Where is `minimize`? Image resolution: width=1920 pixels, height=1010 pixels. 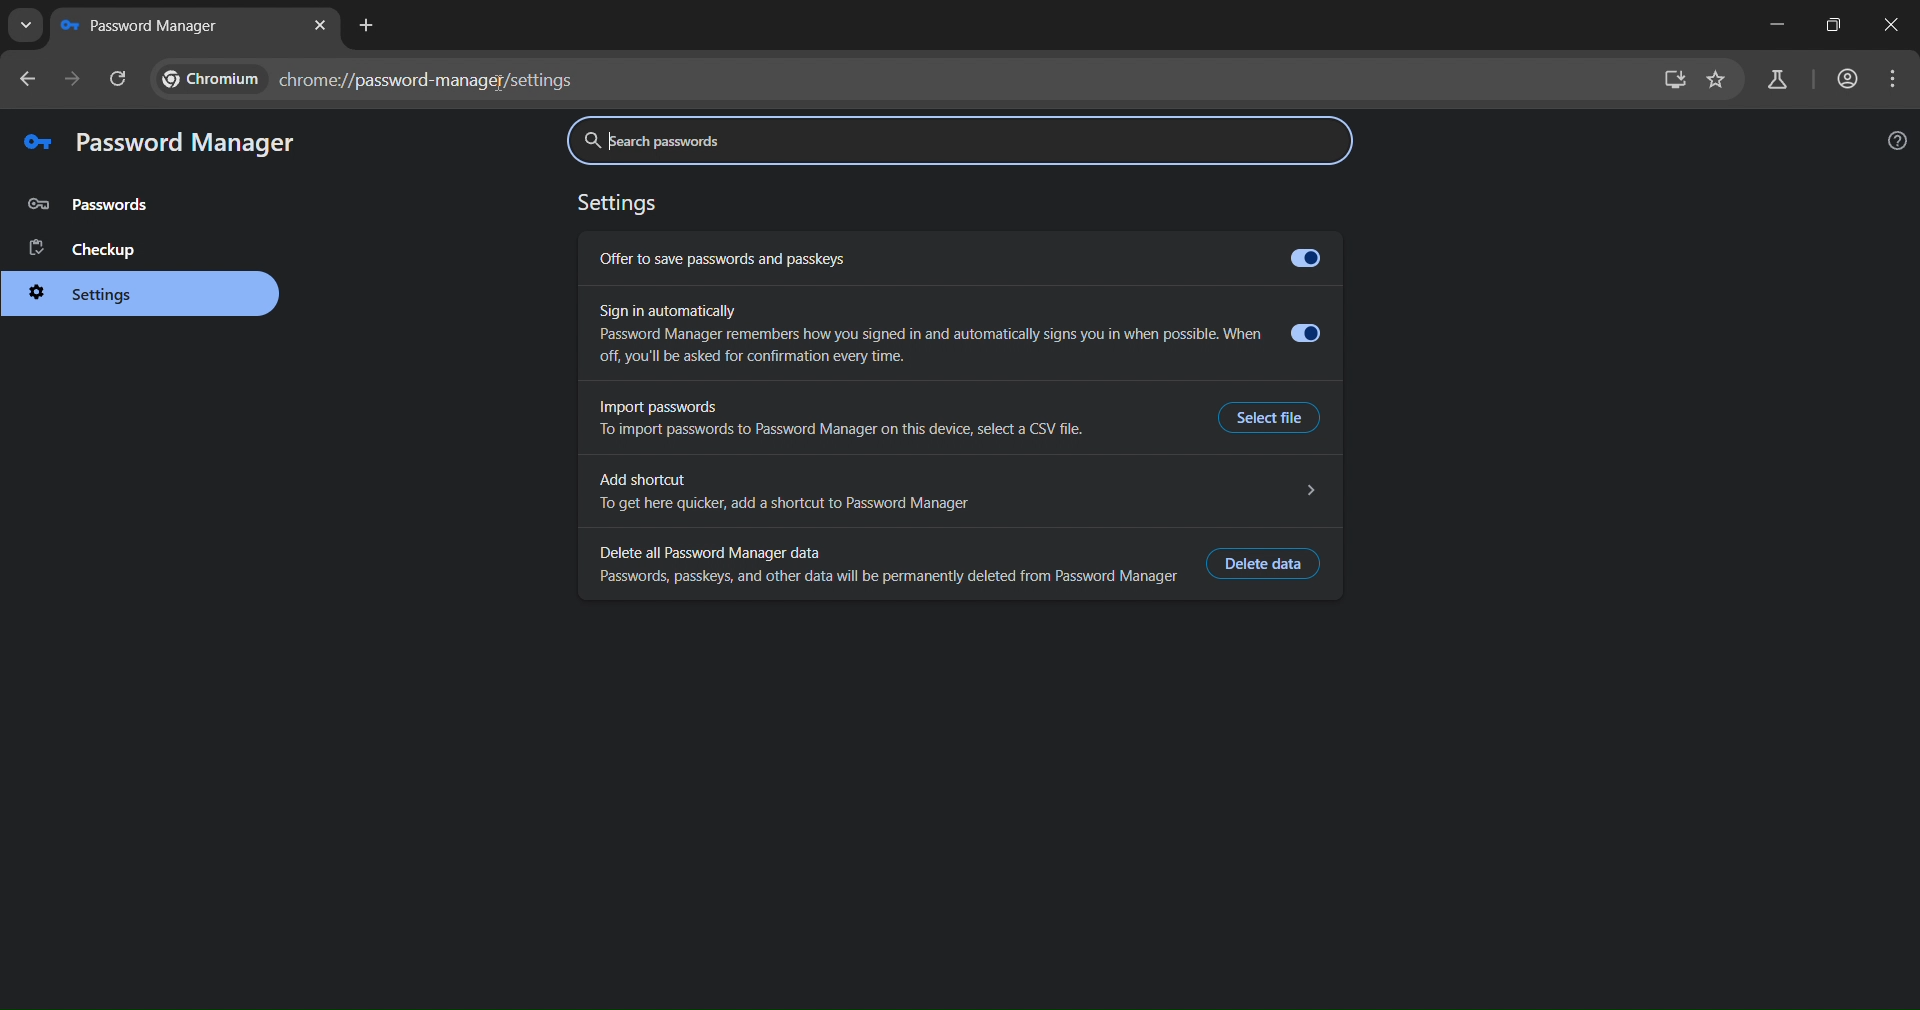
minimize is located at coordinates (1768, 25).